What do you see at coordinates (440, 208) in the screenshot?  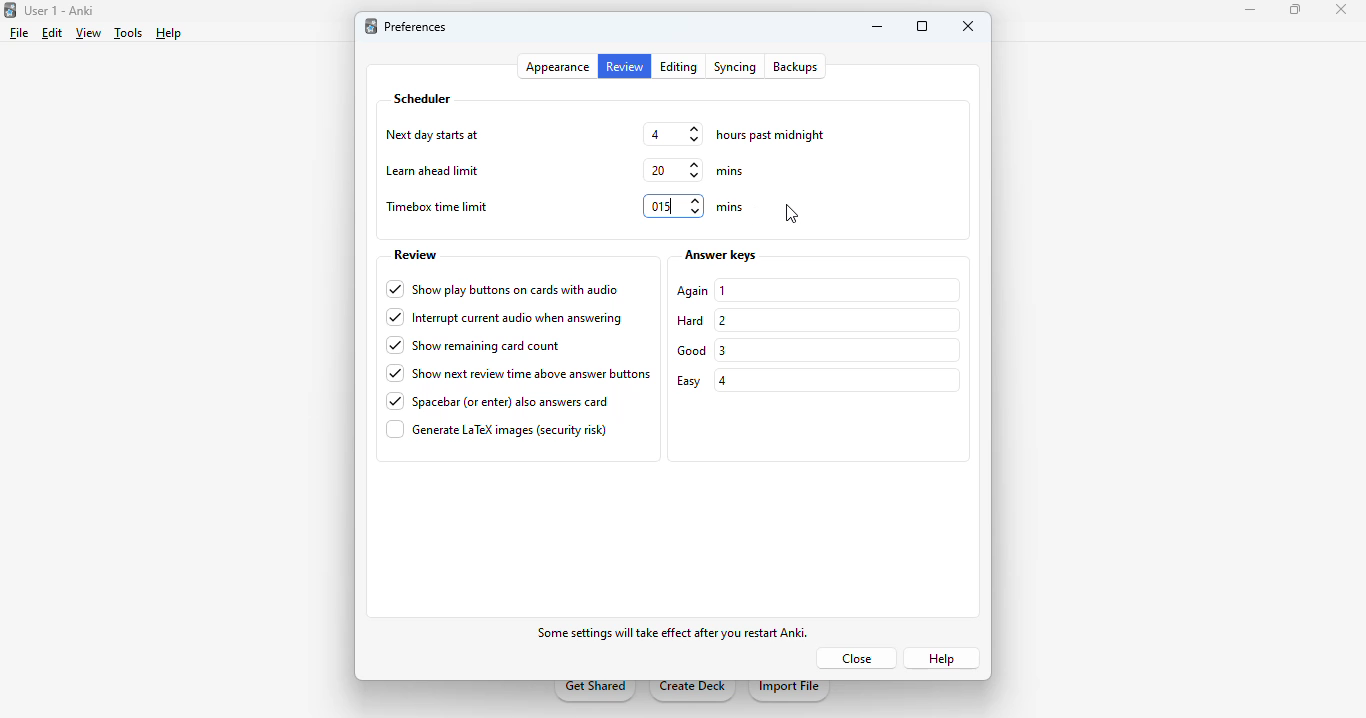 I see `timebox time limit` at bounding box center [440, 208].